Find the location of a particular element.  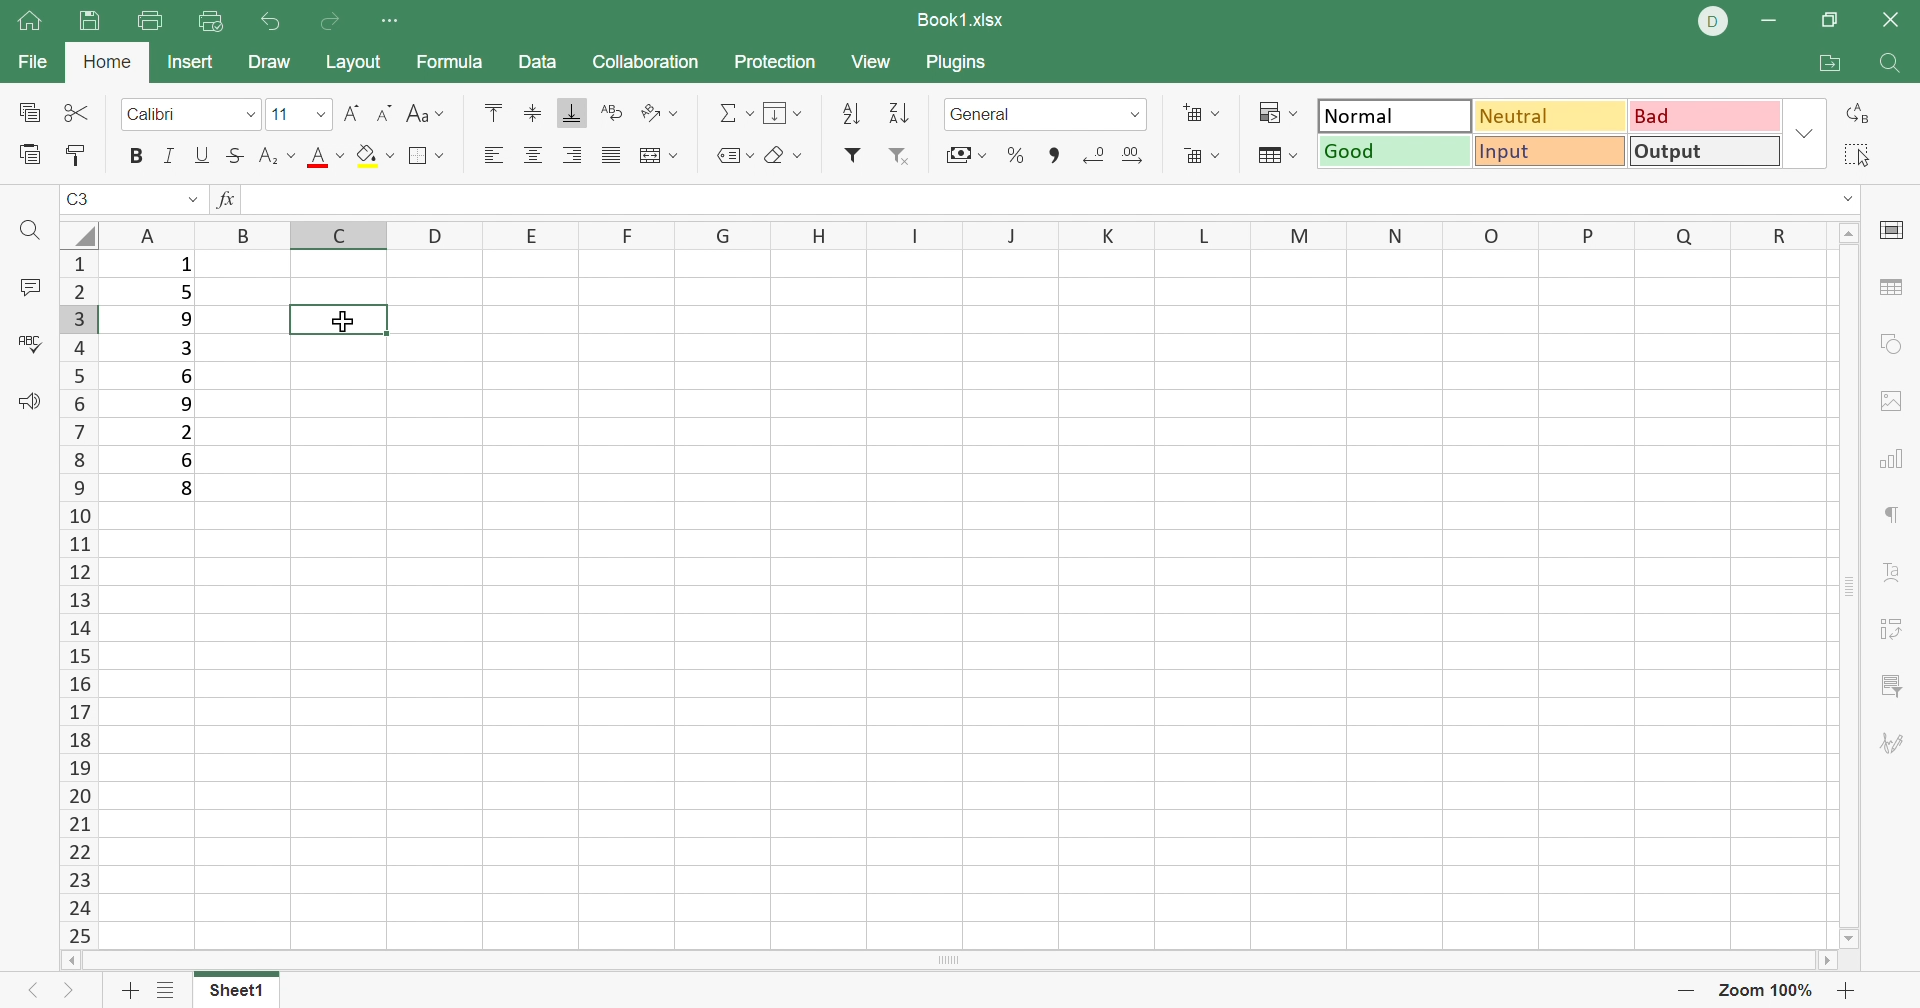

Align center is located at coordinates (532, 155).